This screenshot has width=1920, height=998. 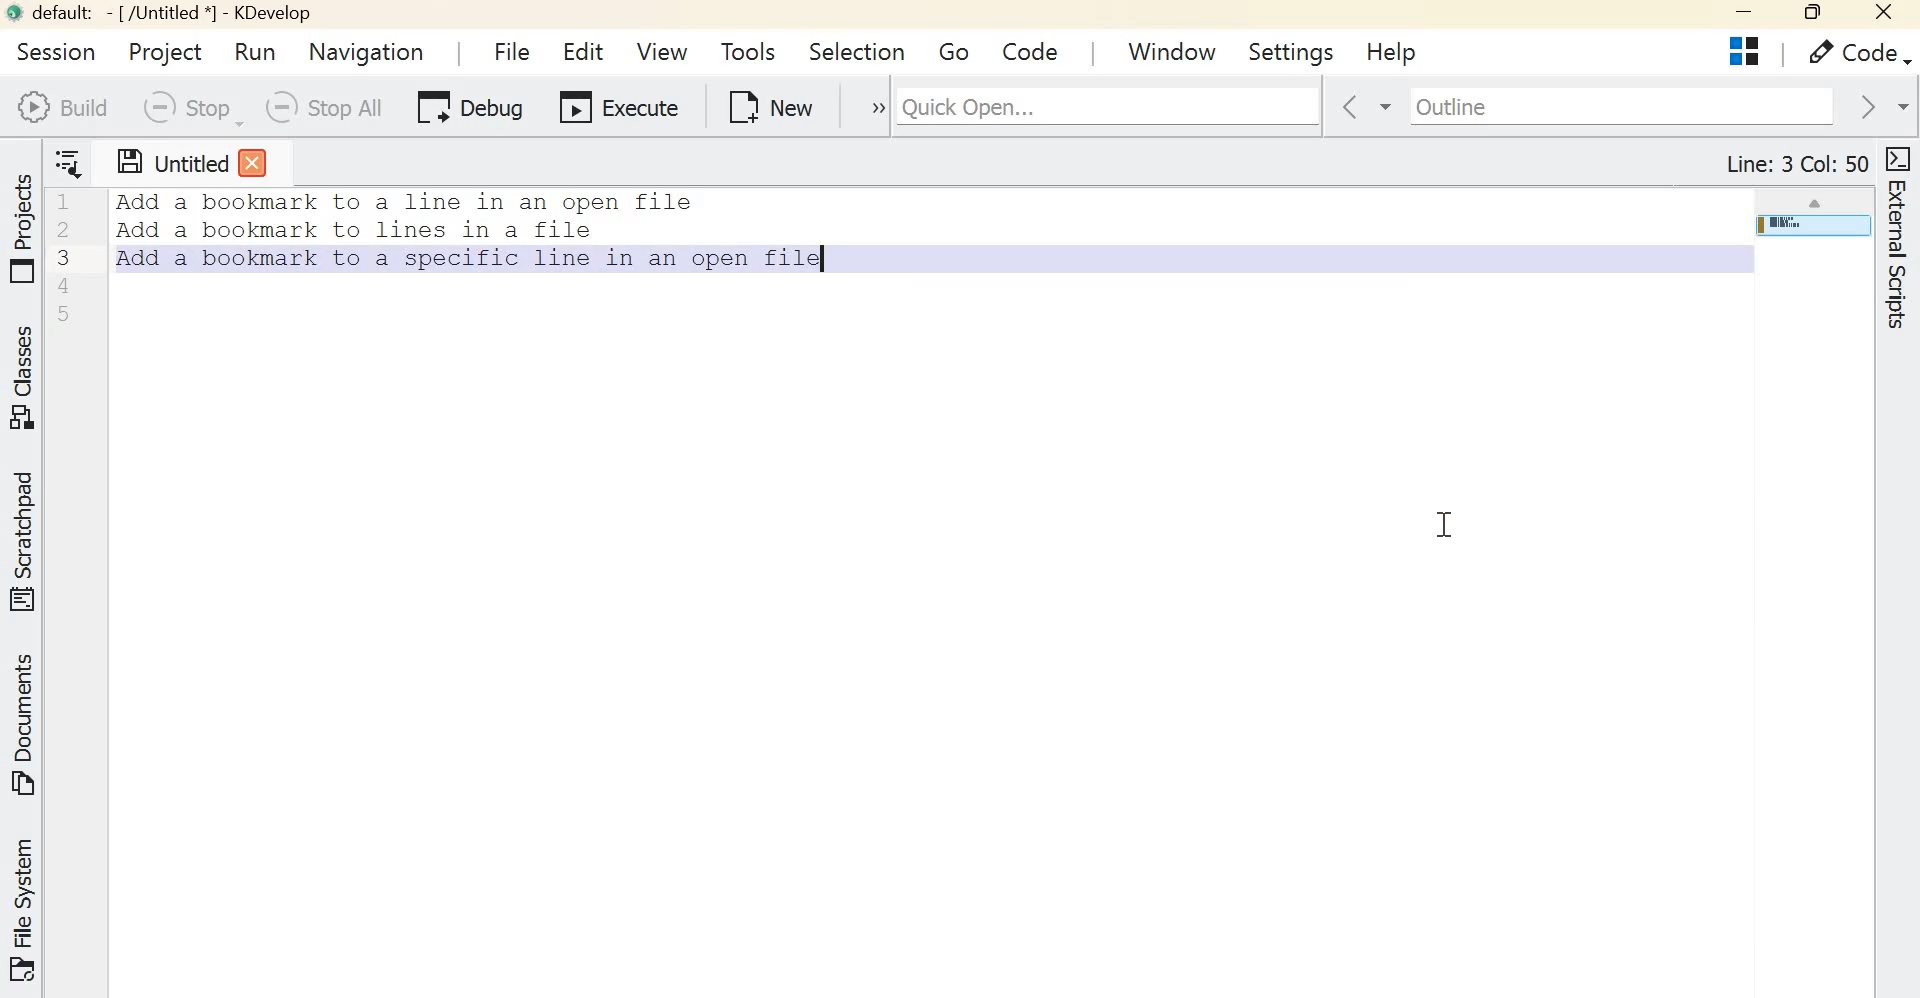 What do you see at coordinates (191, 162) in the screenshot?
I see `Untitled` at bounding box center [191, 162].